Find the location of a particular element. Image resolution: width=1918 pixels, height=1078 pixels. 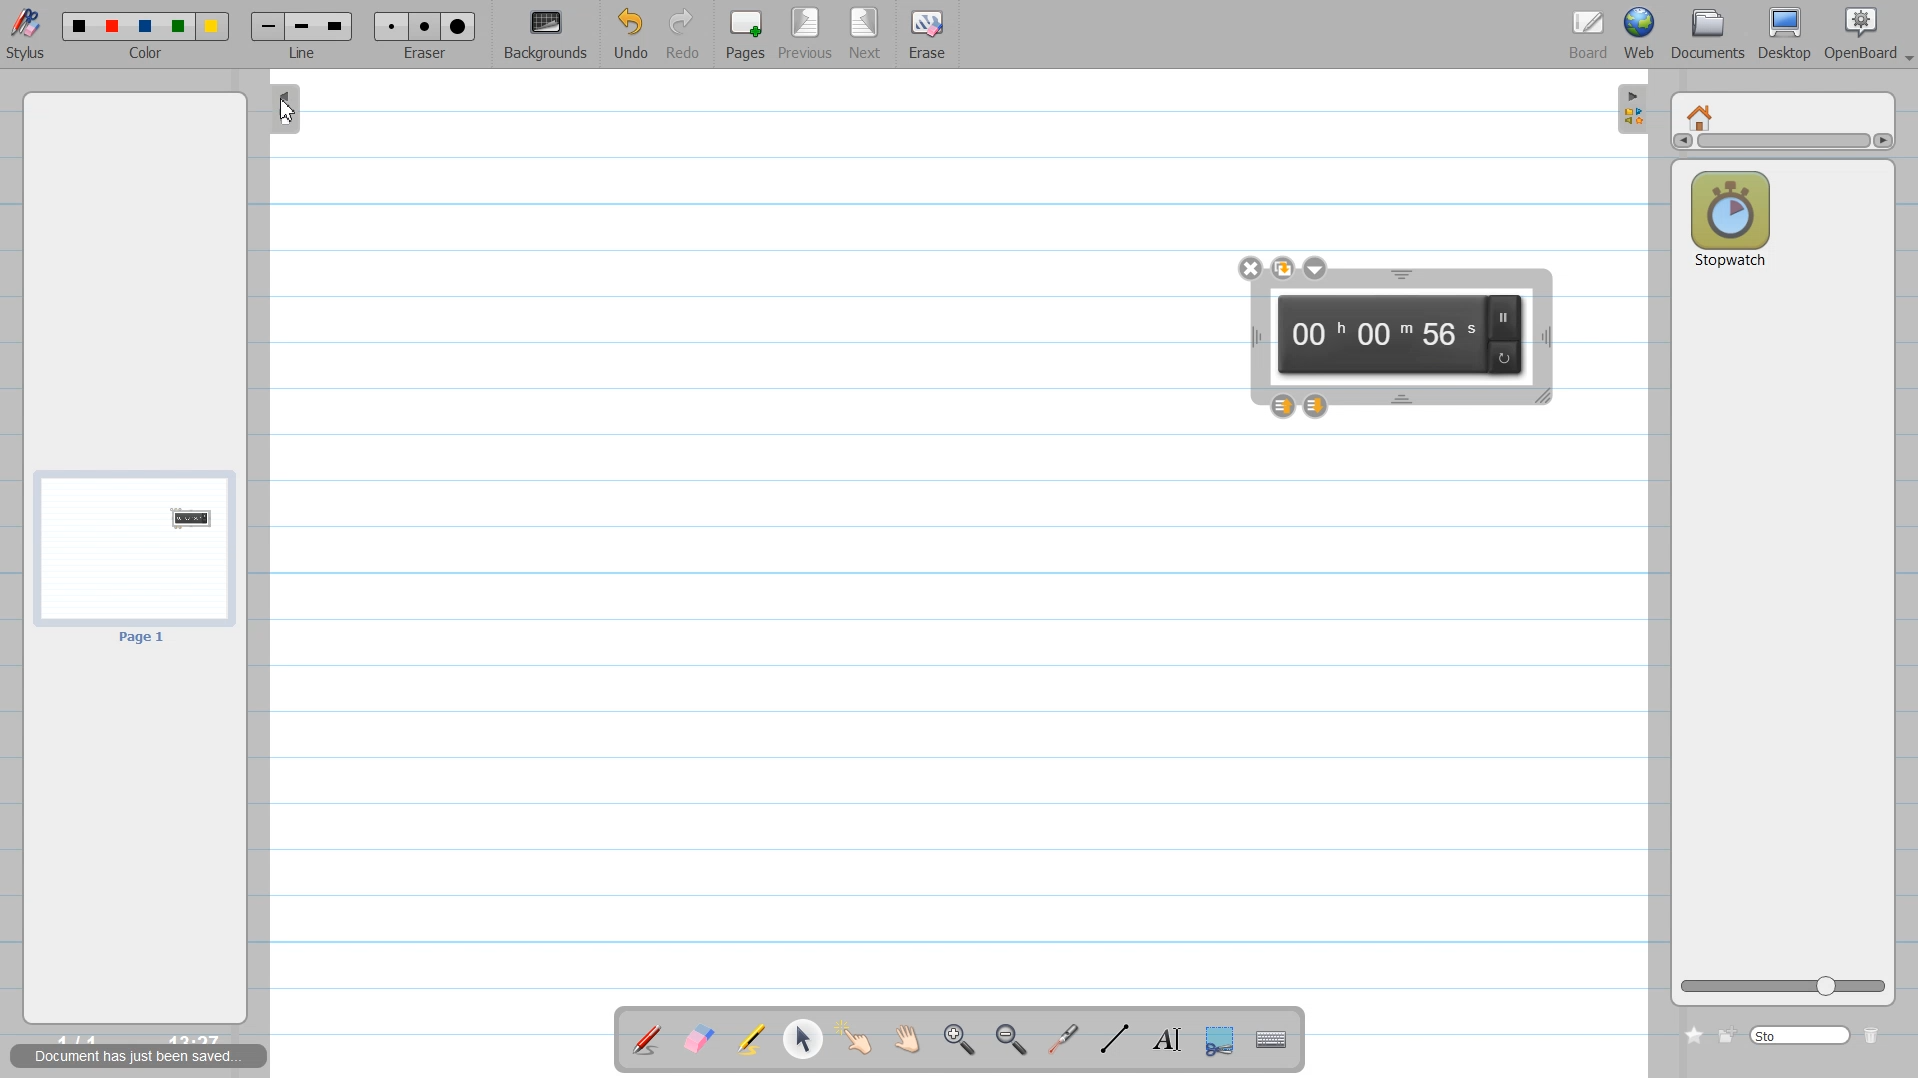

Desktop is located at coordinates (1788, 34).